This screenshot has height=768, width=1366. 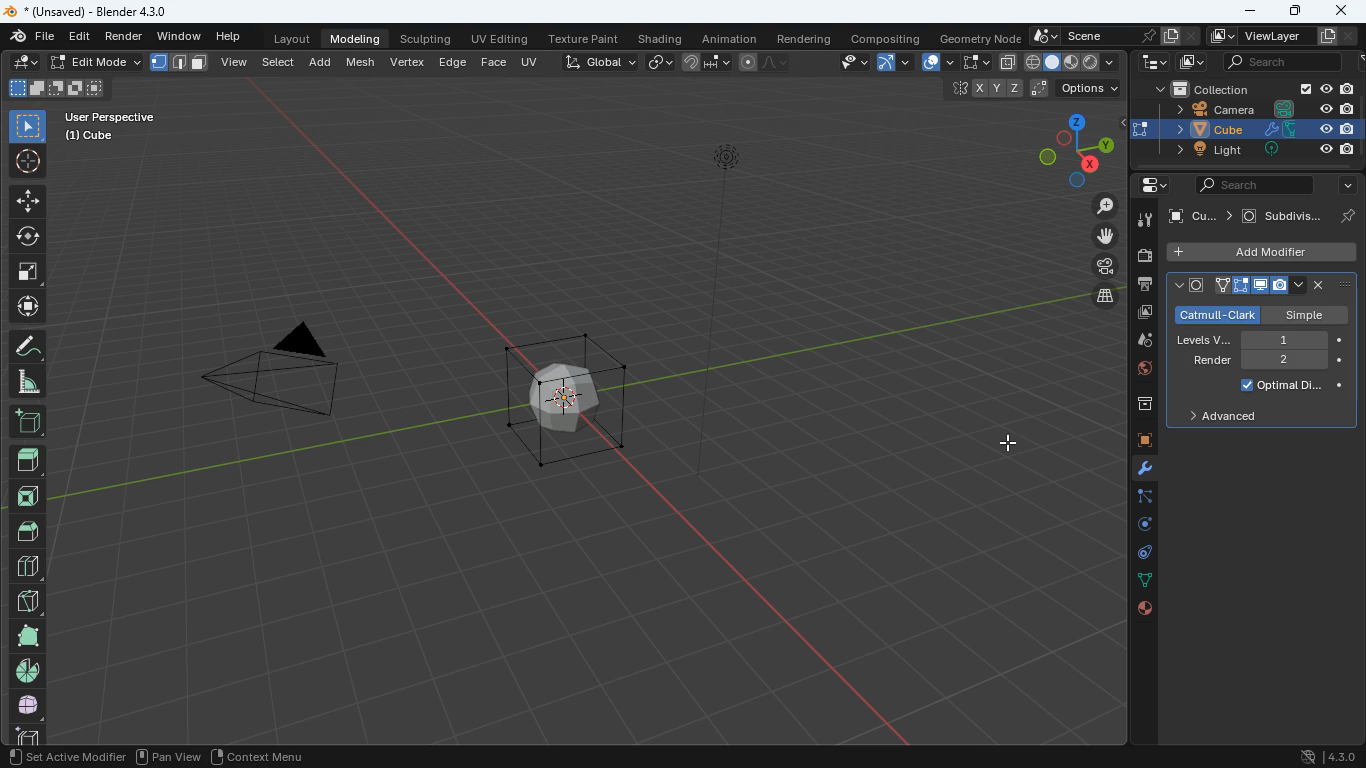 I want to click on overlap, so click(x=930, y=61).